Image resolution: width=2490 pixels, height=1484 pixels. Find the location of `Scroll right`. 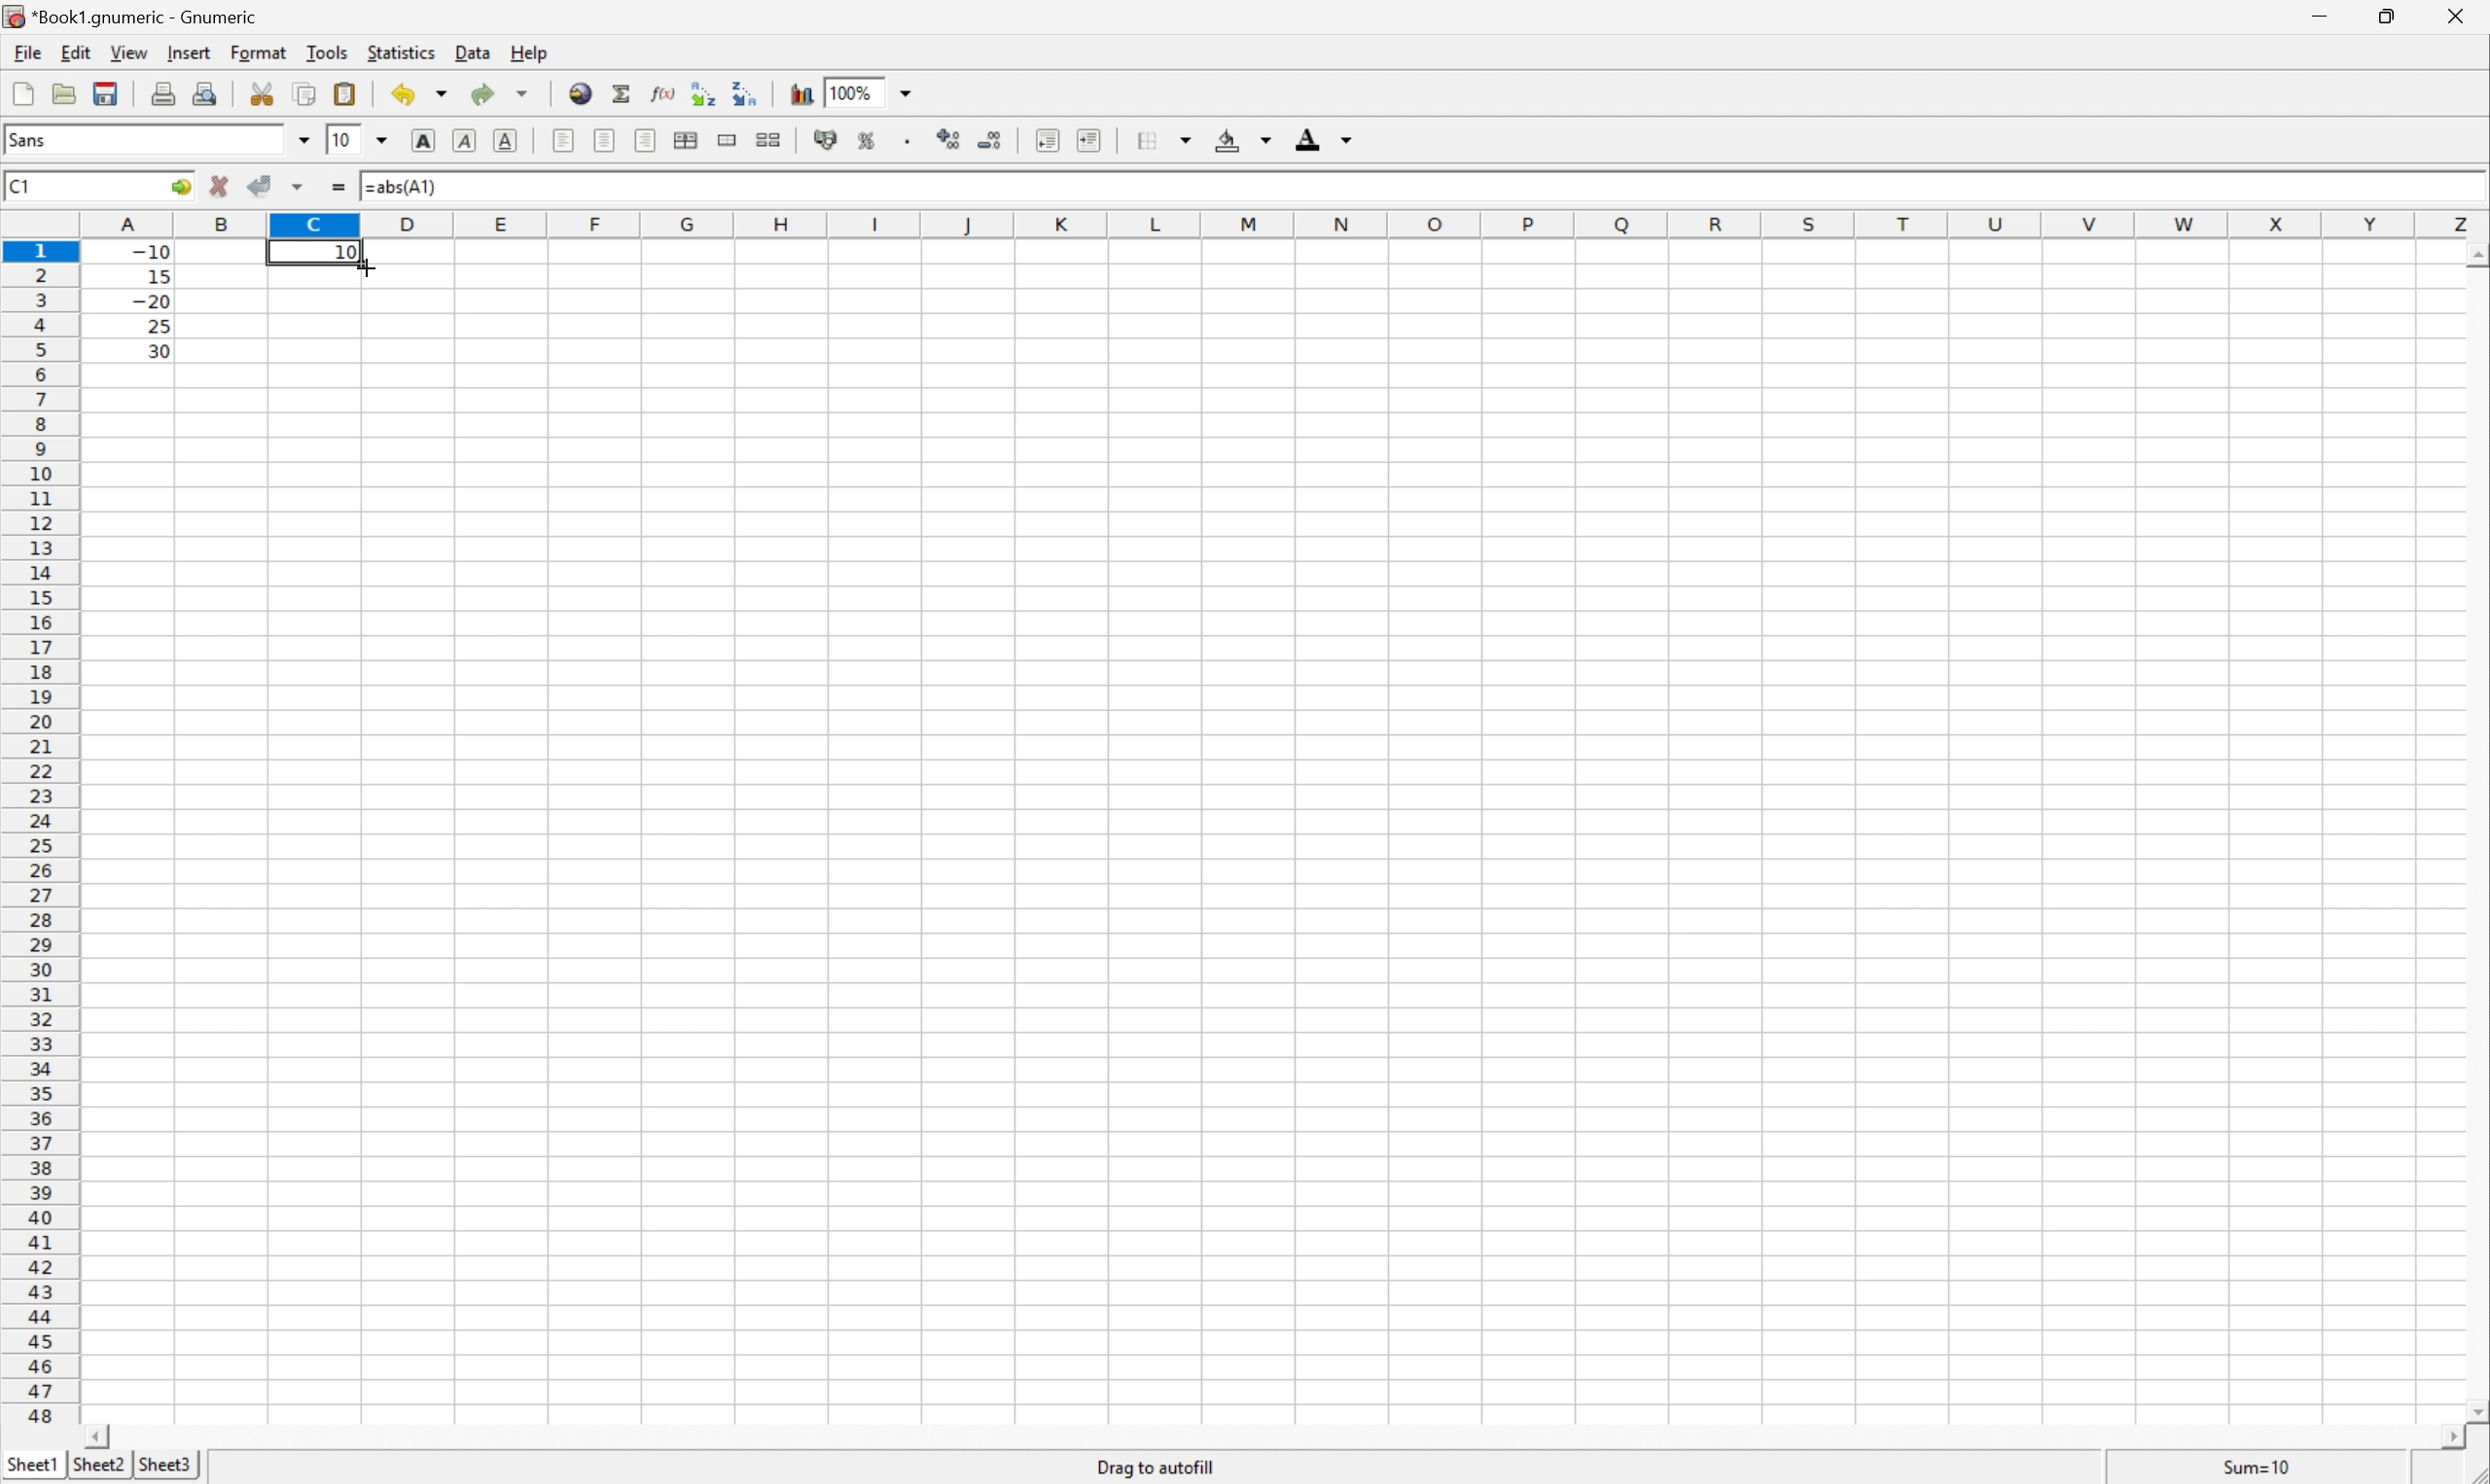

Scroll right is located at coordinates (2442, 1438).